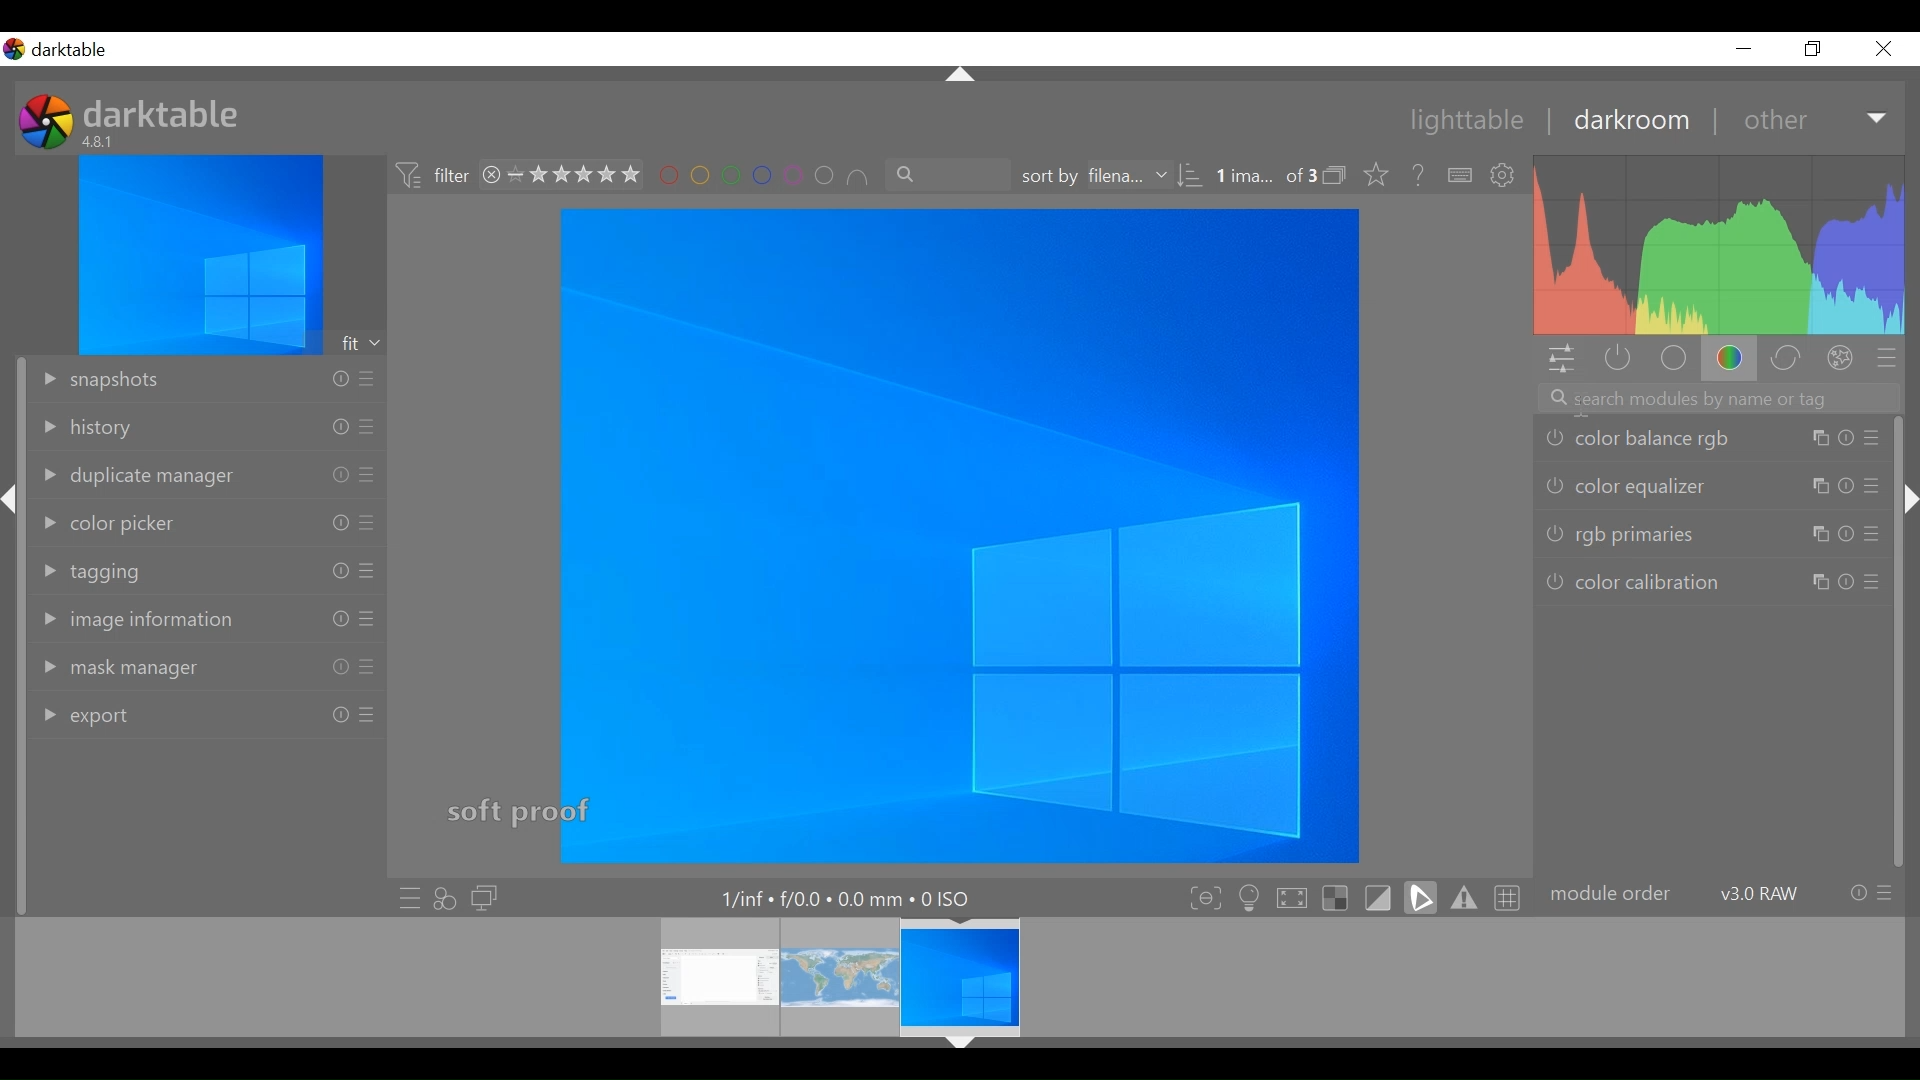 The image size is (1920, 1080). I want to click on filter, so click(430, 177).